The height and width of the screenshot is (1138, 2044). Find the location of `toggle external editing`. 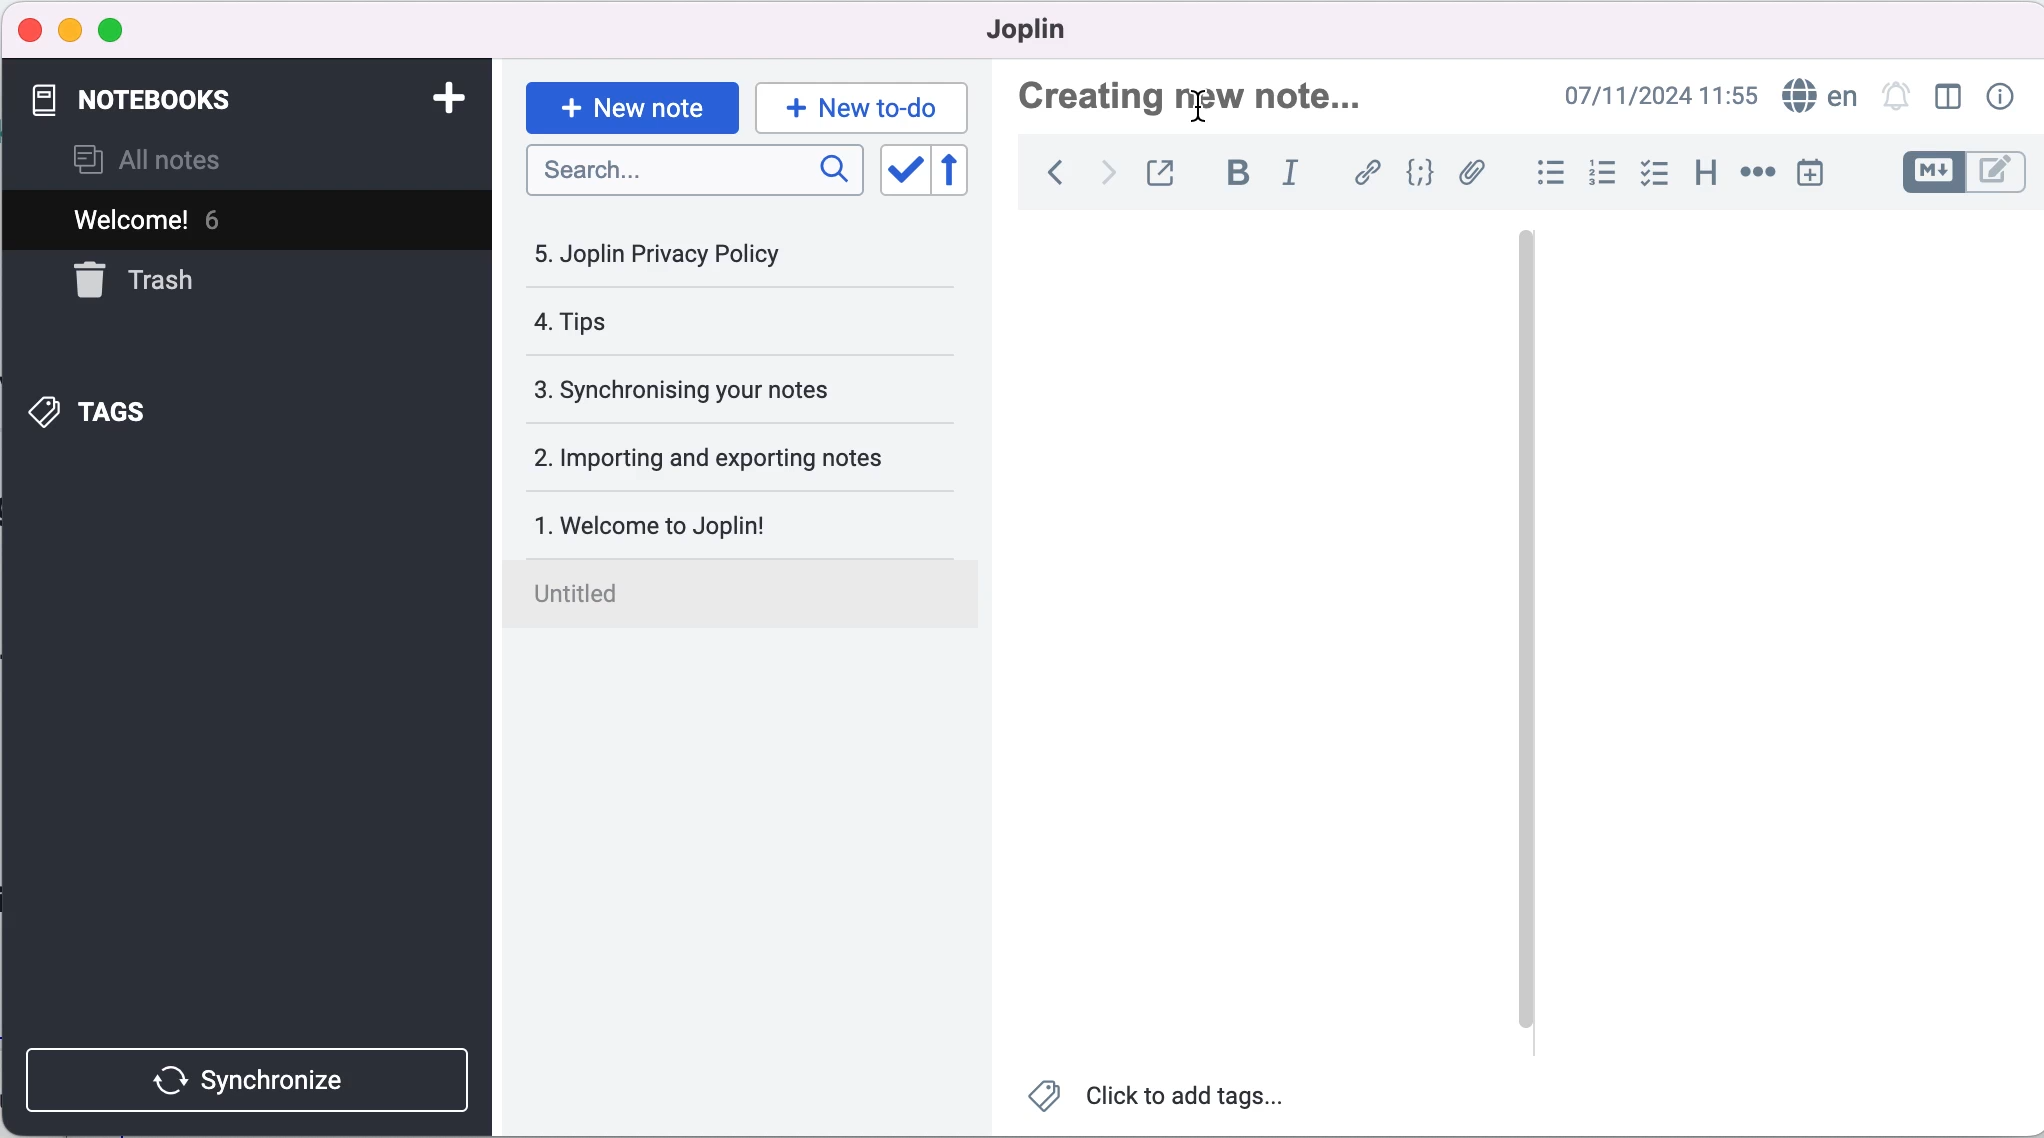

toggle external editing is located at coordinates (1160, 175).